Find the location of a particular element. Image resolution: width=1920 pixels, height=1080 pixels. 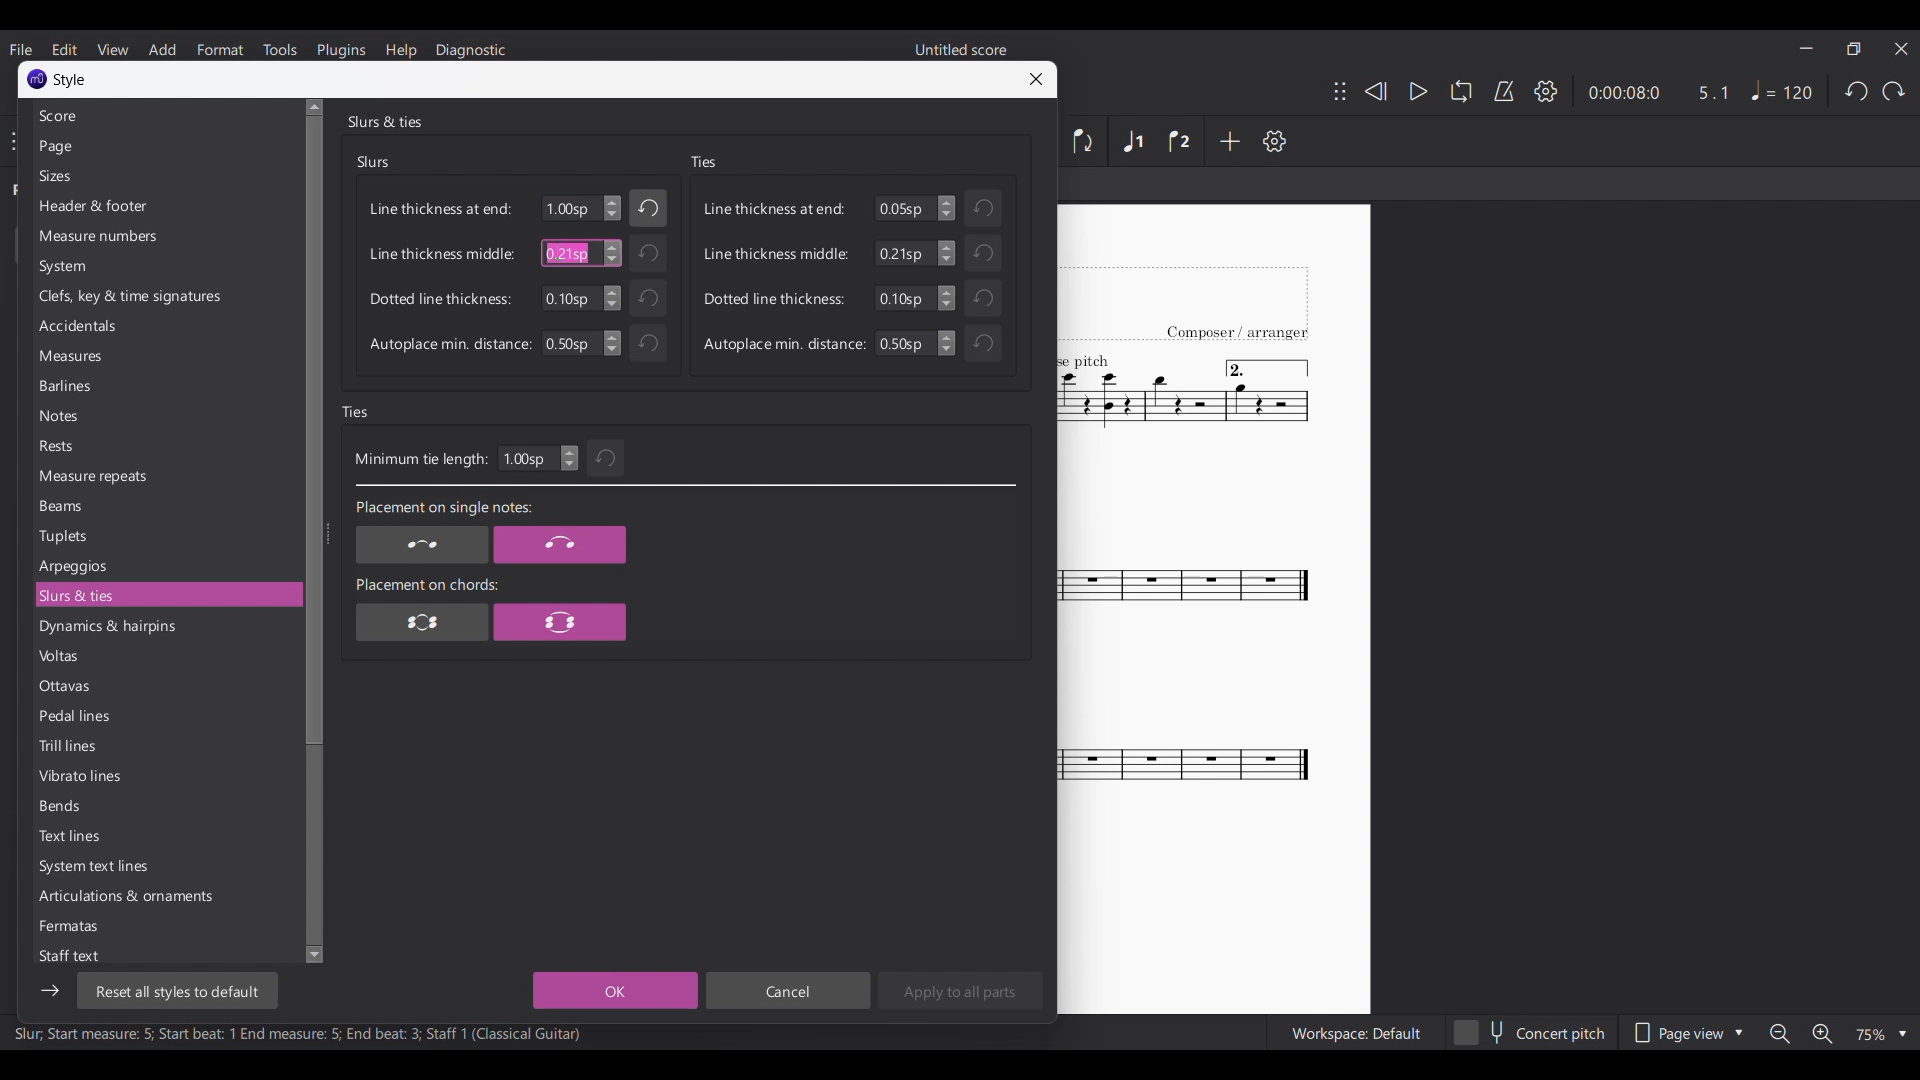

Notes is located at coordinates (165, 416).